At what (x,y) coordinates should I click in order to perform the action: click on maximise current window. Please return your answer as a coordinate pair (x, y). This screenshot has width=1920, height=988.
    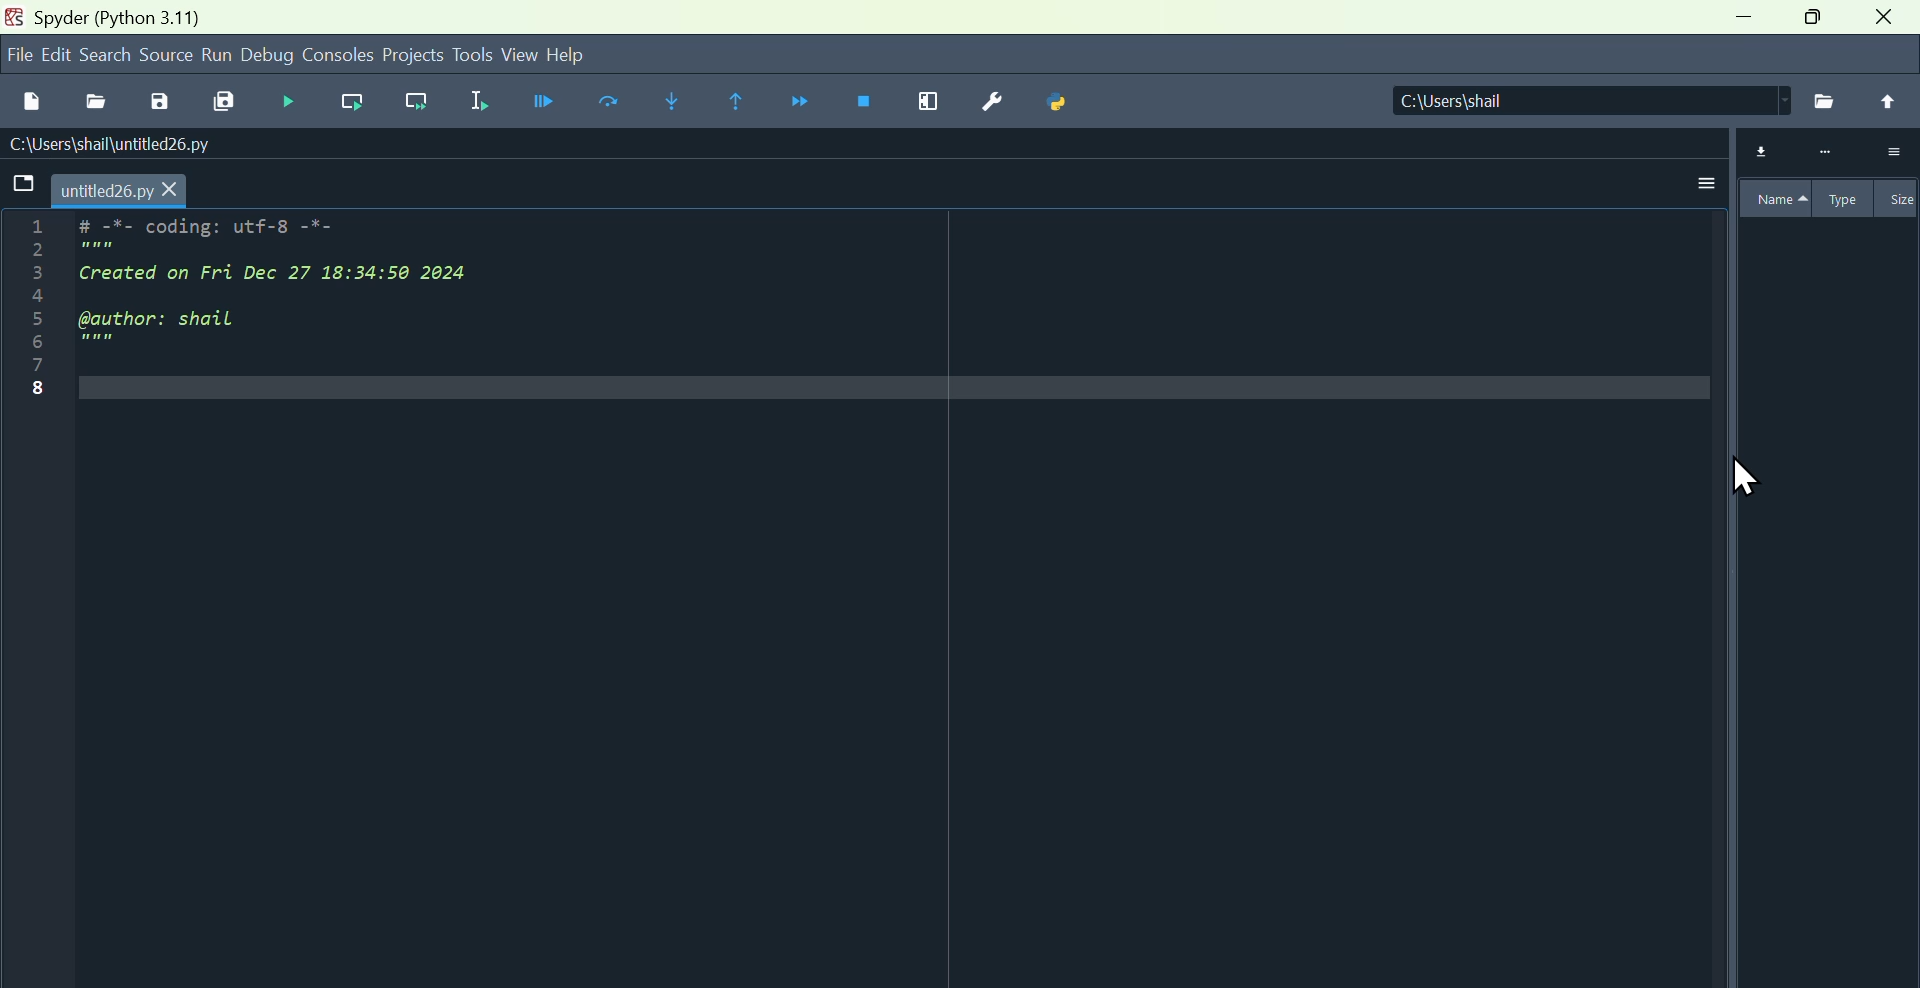
    Looking at the image, I should click on (927, 105).